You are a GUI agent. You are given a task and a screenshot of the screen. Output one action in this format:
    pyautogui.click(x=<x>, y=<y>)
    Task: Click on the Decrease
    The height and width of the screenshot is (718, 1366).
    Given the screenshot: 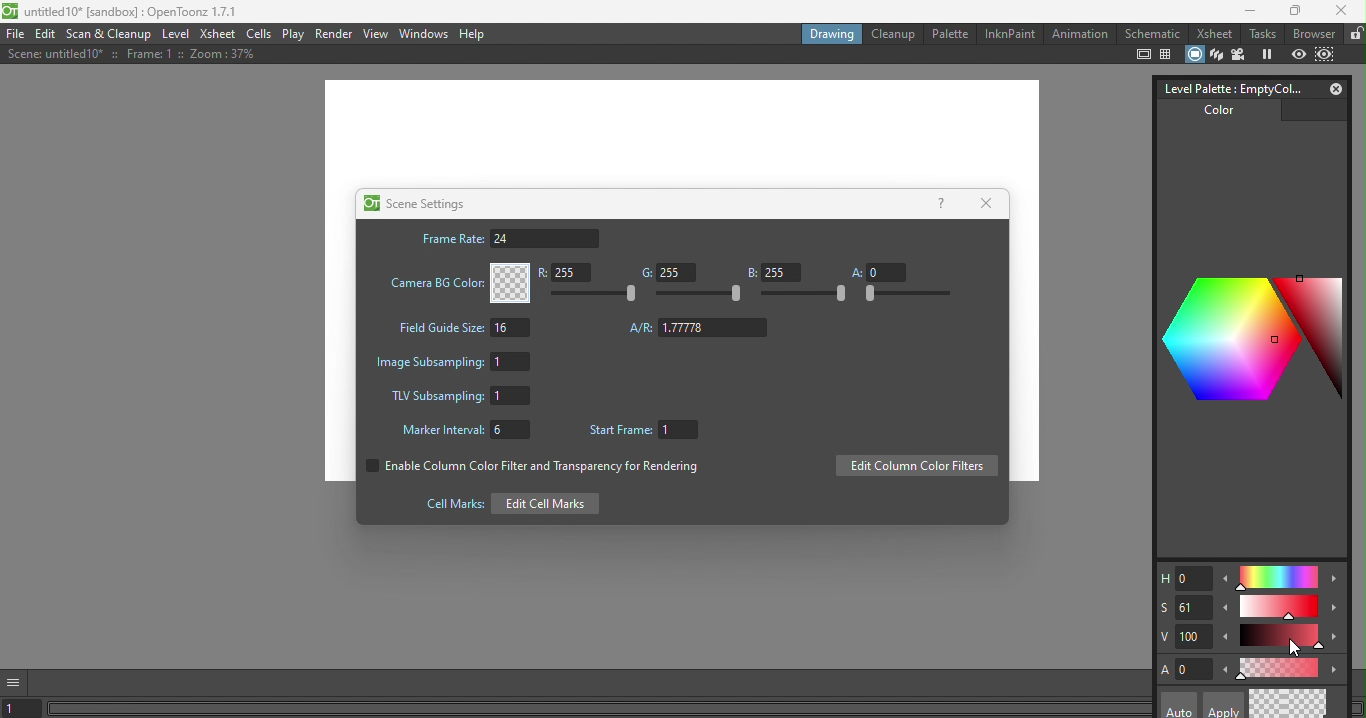 What is the action you would take?
    pyautogui.click(x=1225, y=611)
    